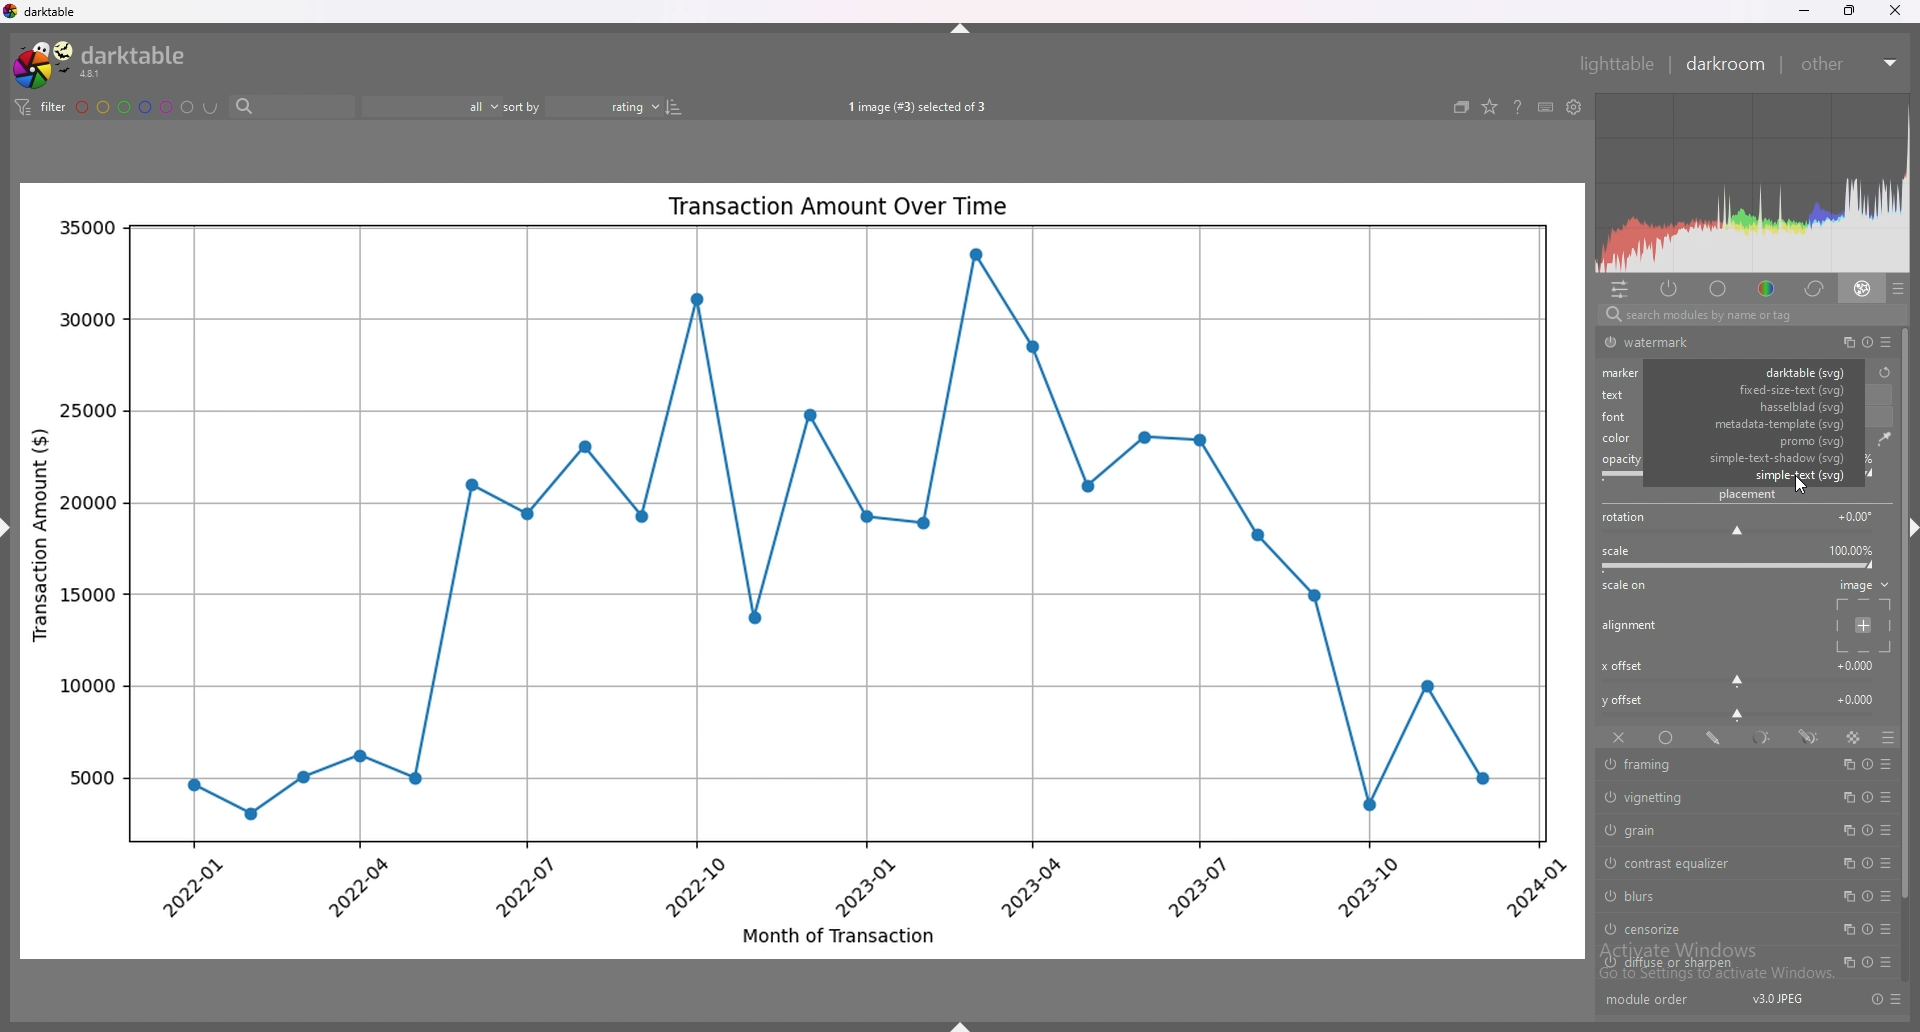  Describe the element at coordinates (1857, 698) in the screenshot. I see `y offset` at that location.